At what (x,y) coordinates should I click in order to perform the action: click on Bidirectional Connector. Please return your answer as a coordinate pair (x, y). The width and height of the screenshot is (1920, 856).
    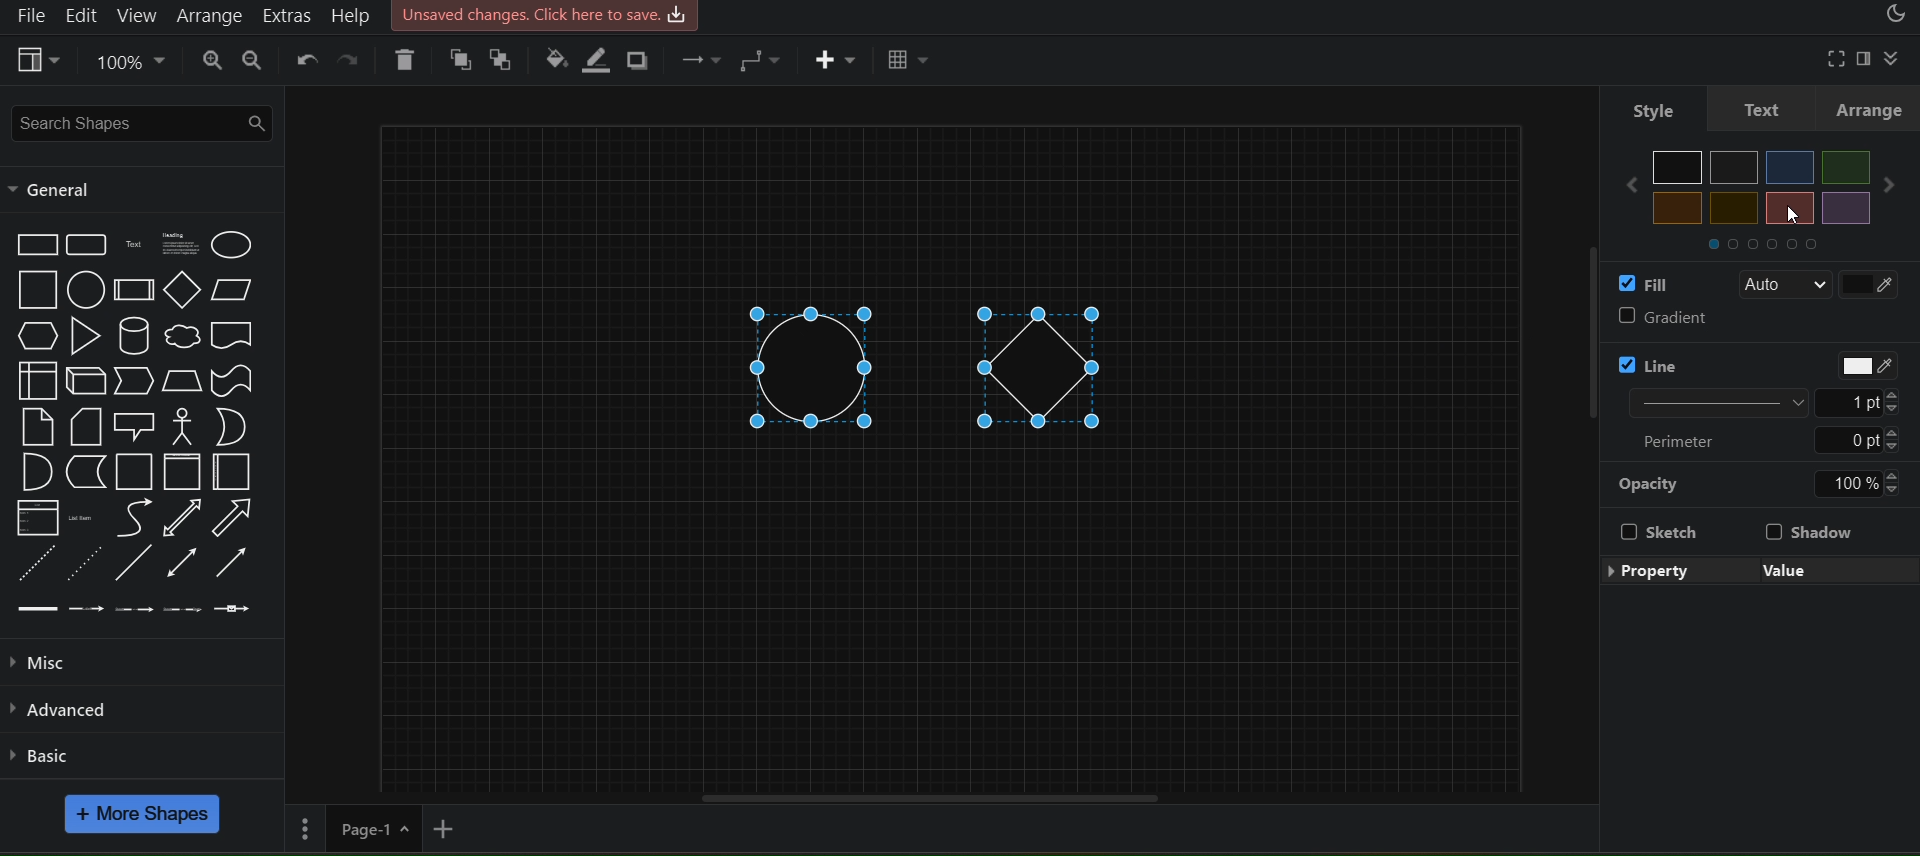
    Looking at the image, I should click on (182, 560).